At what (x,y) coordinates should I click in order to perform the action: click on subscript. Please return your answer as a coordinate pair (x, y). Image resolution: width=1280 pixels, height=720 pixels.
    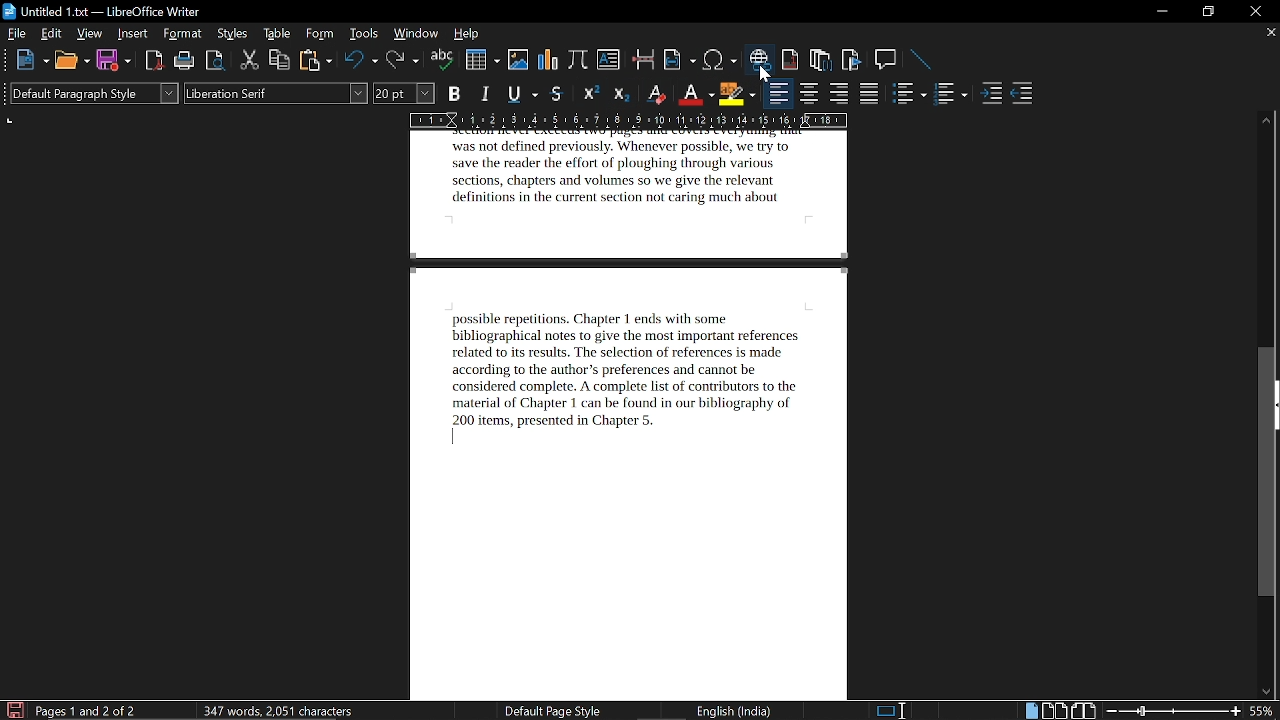
    Looking at the image, I should click on (624, 94).